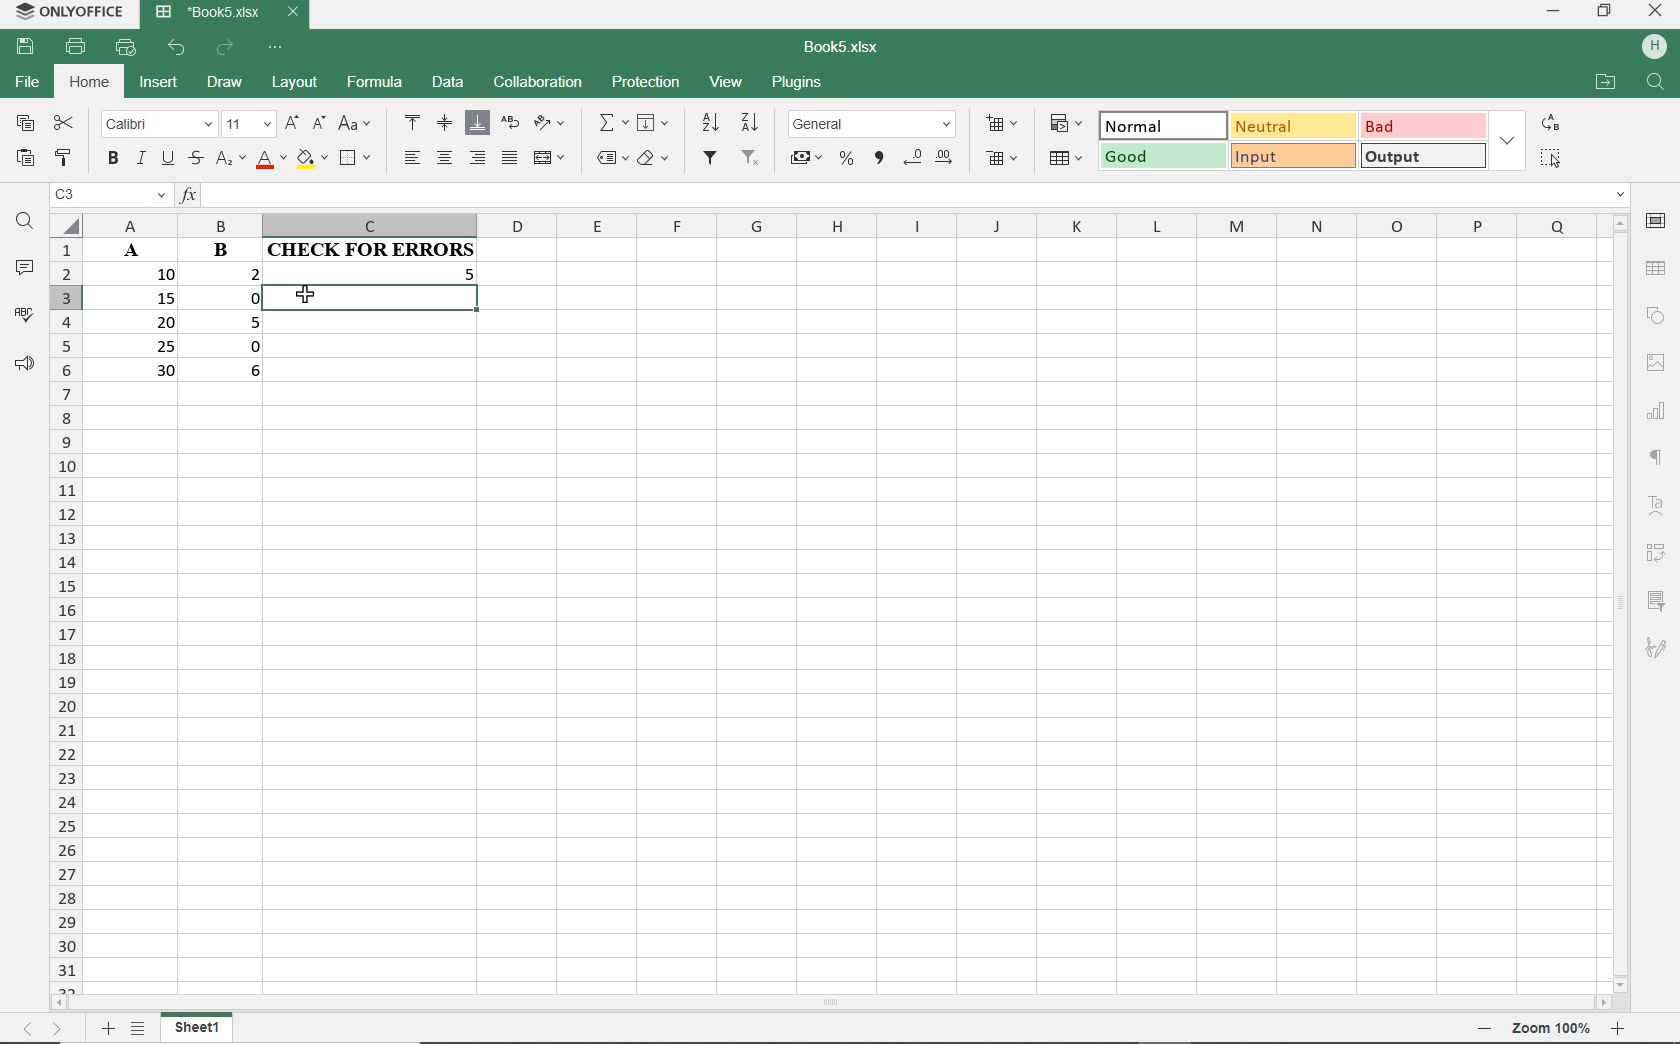  Describe the element at coordinates (1550, 122) in the screenshot. I see `REPLACE` at that location.